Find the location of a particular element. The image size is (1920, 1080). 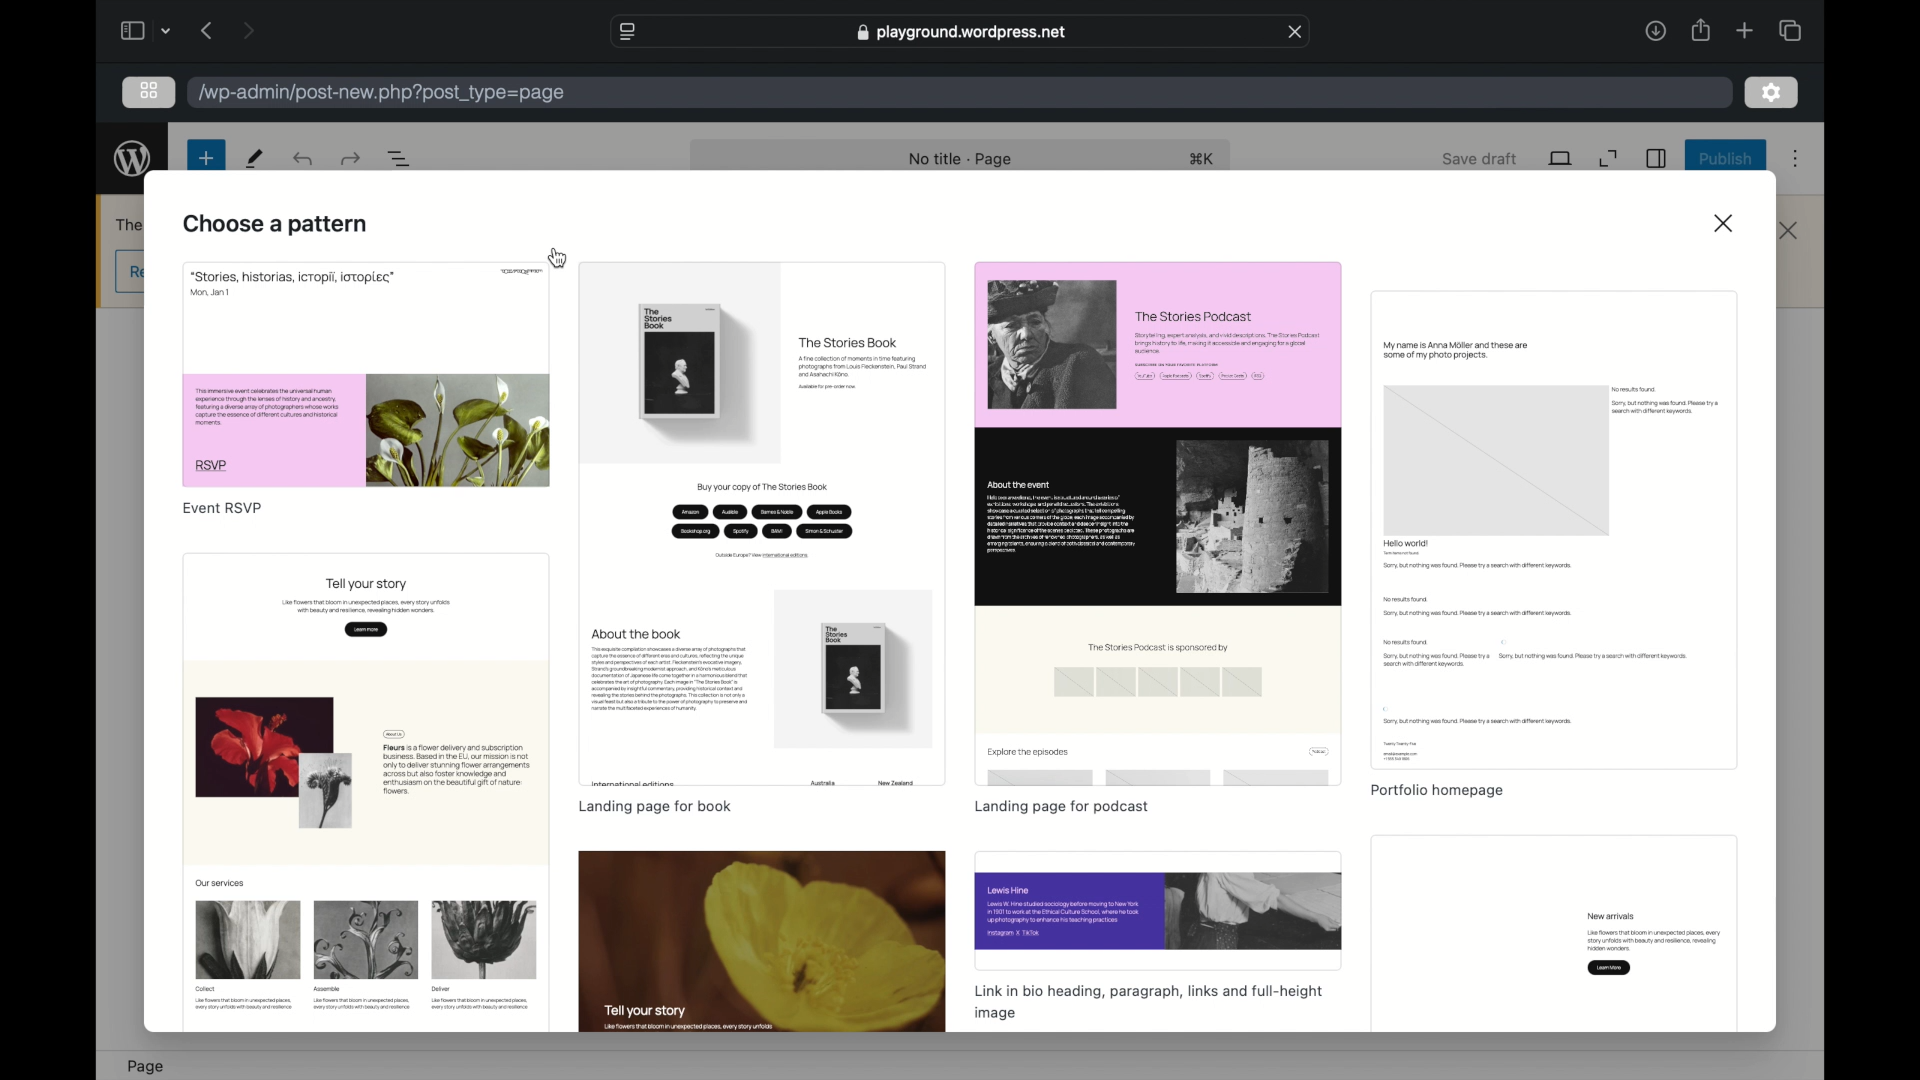

previous page is located at coordinates (208, 30).